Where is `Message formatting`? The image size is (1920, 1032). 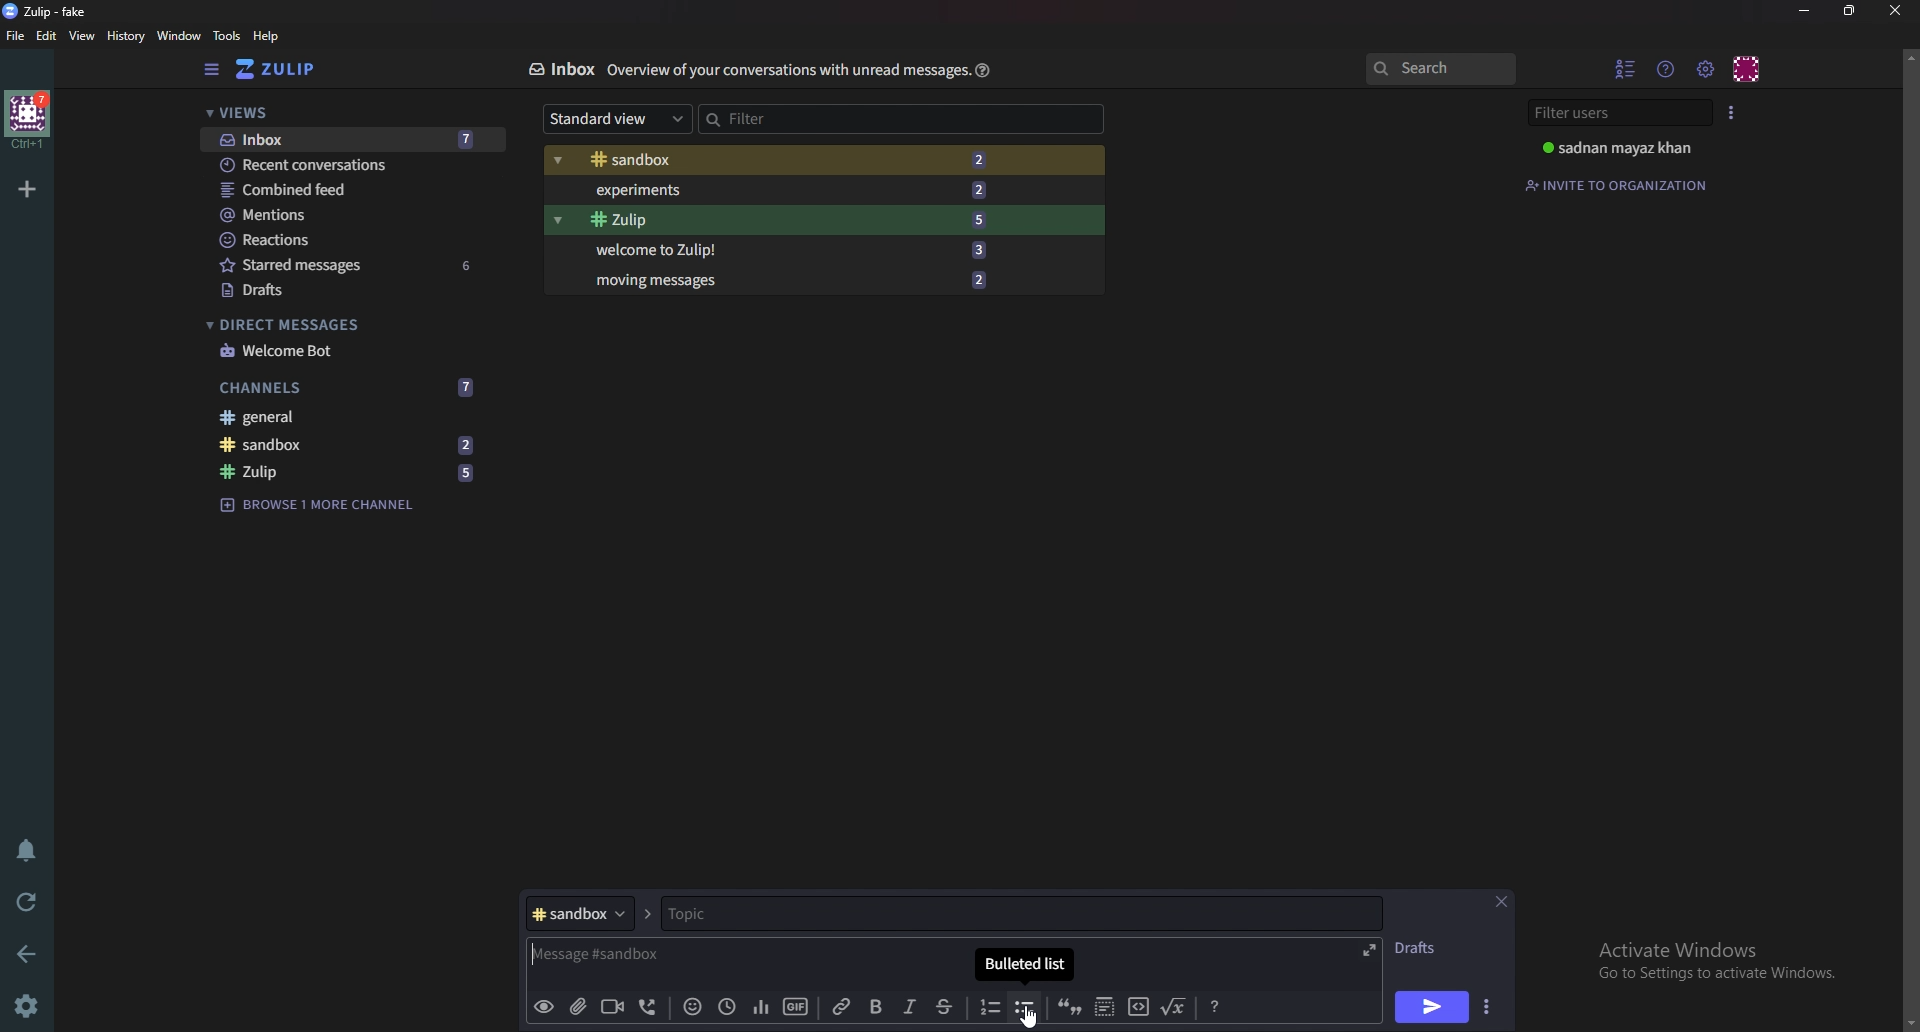 Message formatting is located at coordinates (1218, 1004).